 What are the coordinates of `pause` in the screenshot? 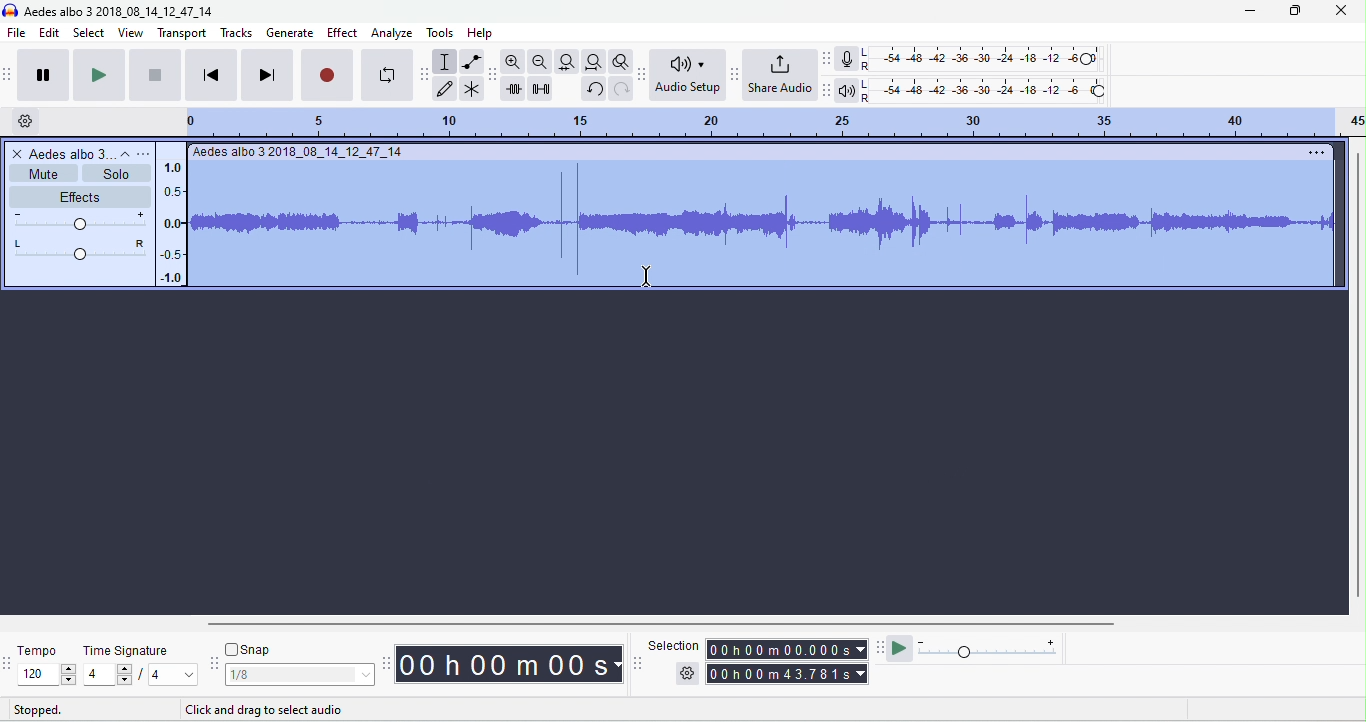 It's located at (41, 73).